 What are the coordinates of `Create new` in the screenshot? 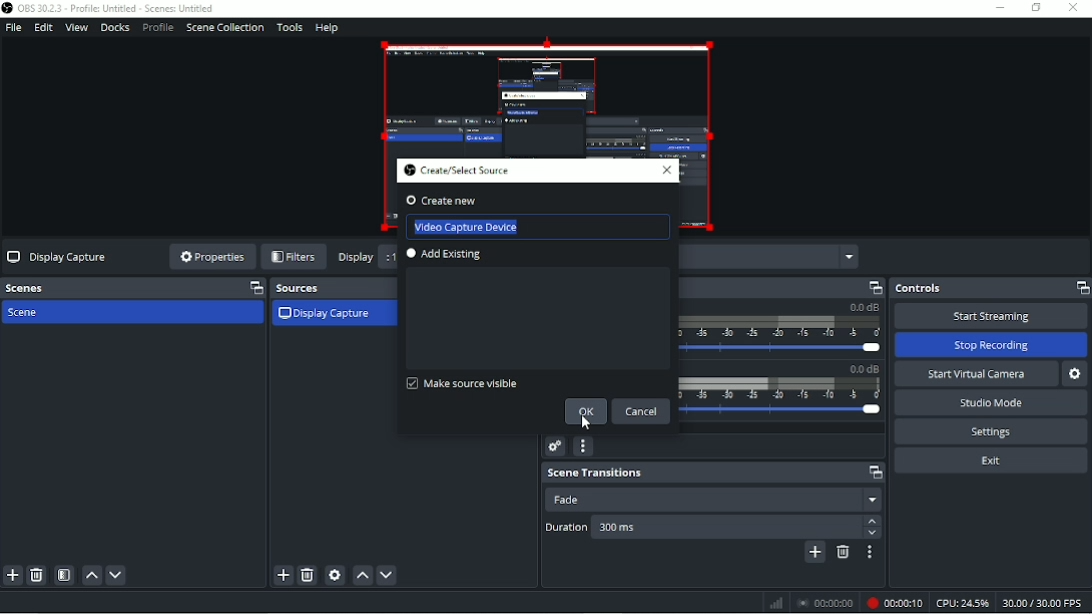 It's located at (465, 199).